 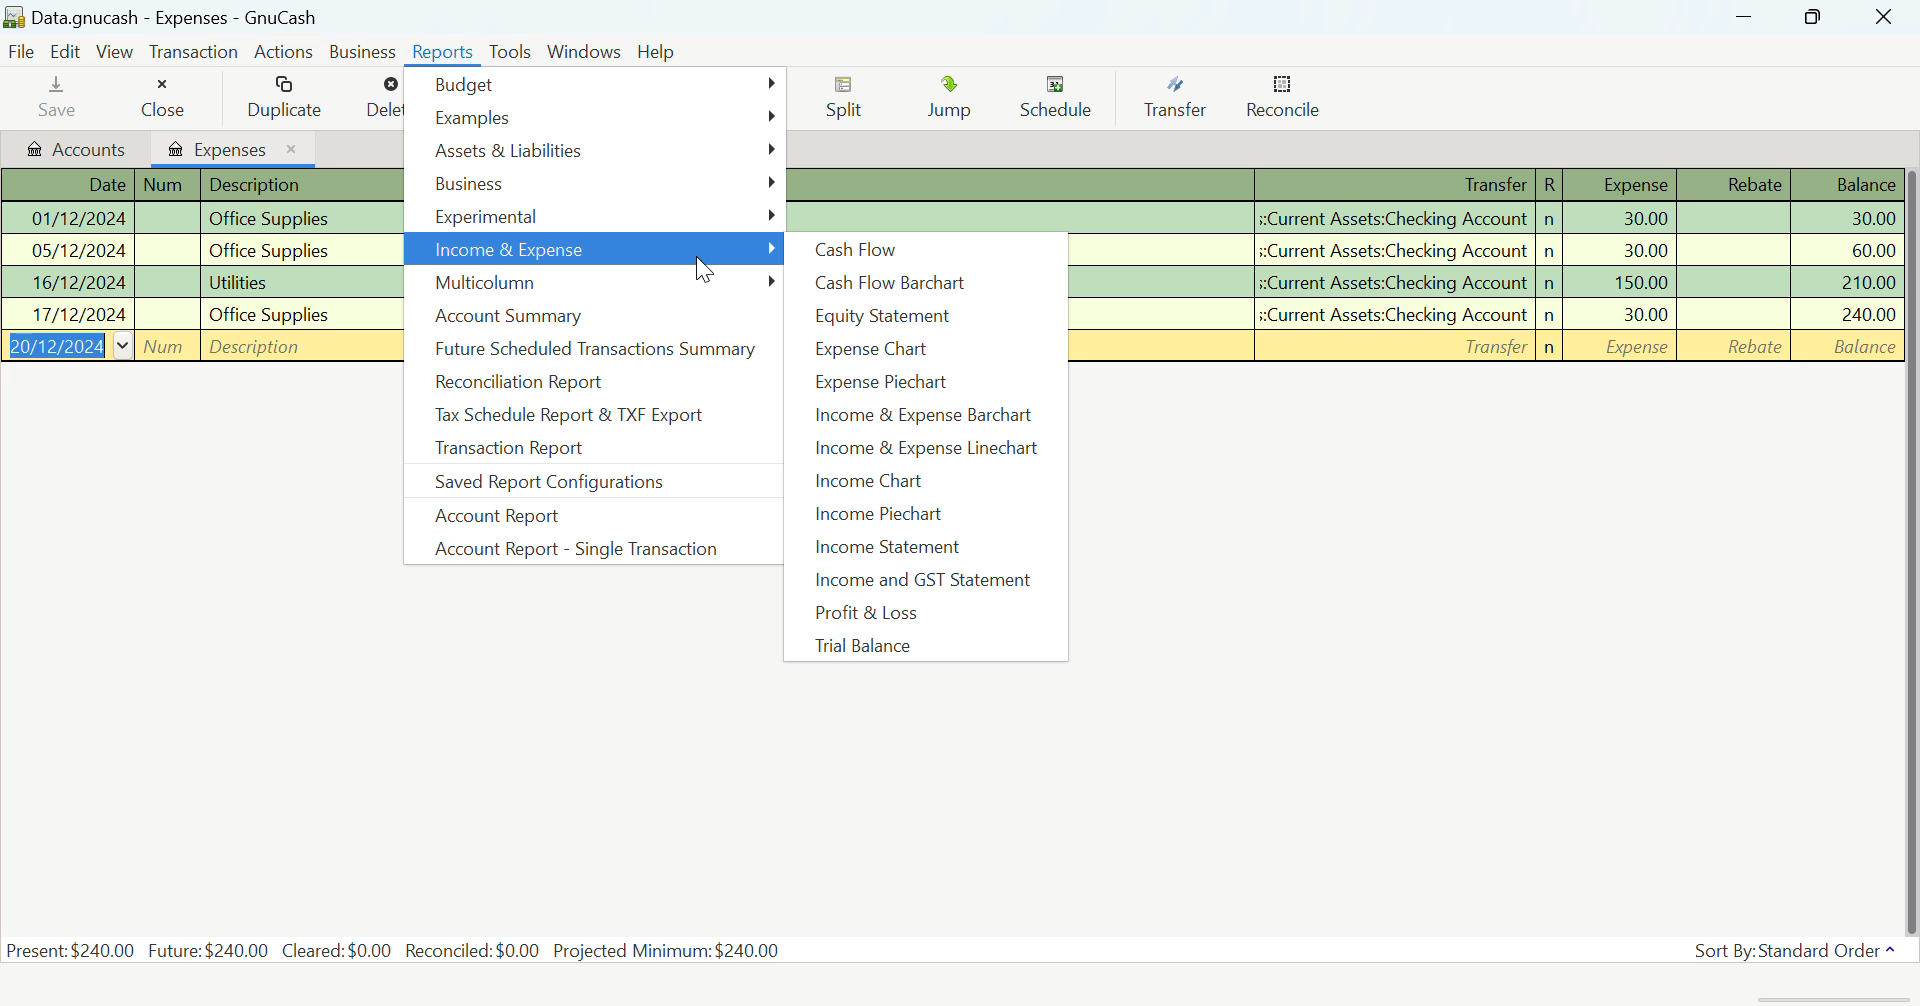 What do you see at coordinates (1487, 313) in the screenshot?
I see `Office Supplies Transaction` at bounding box center [1487, 313].